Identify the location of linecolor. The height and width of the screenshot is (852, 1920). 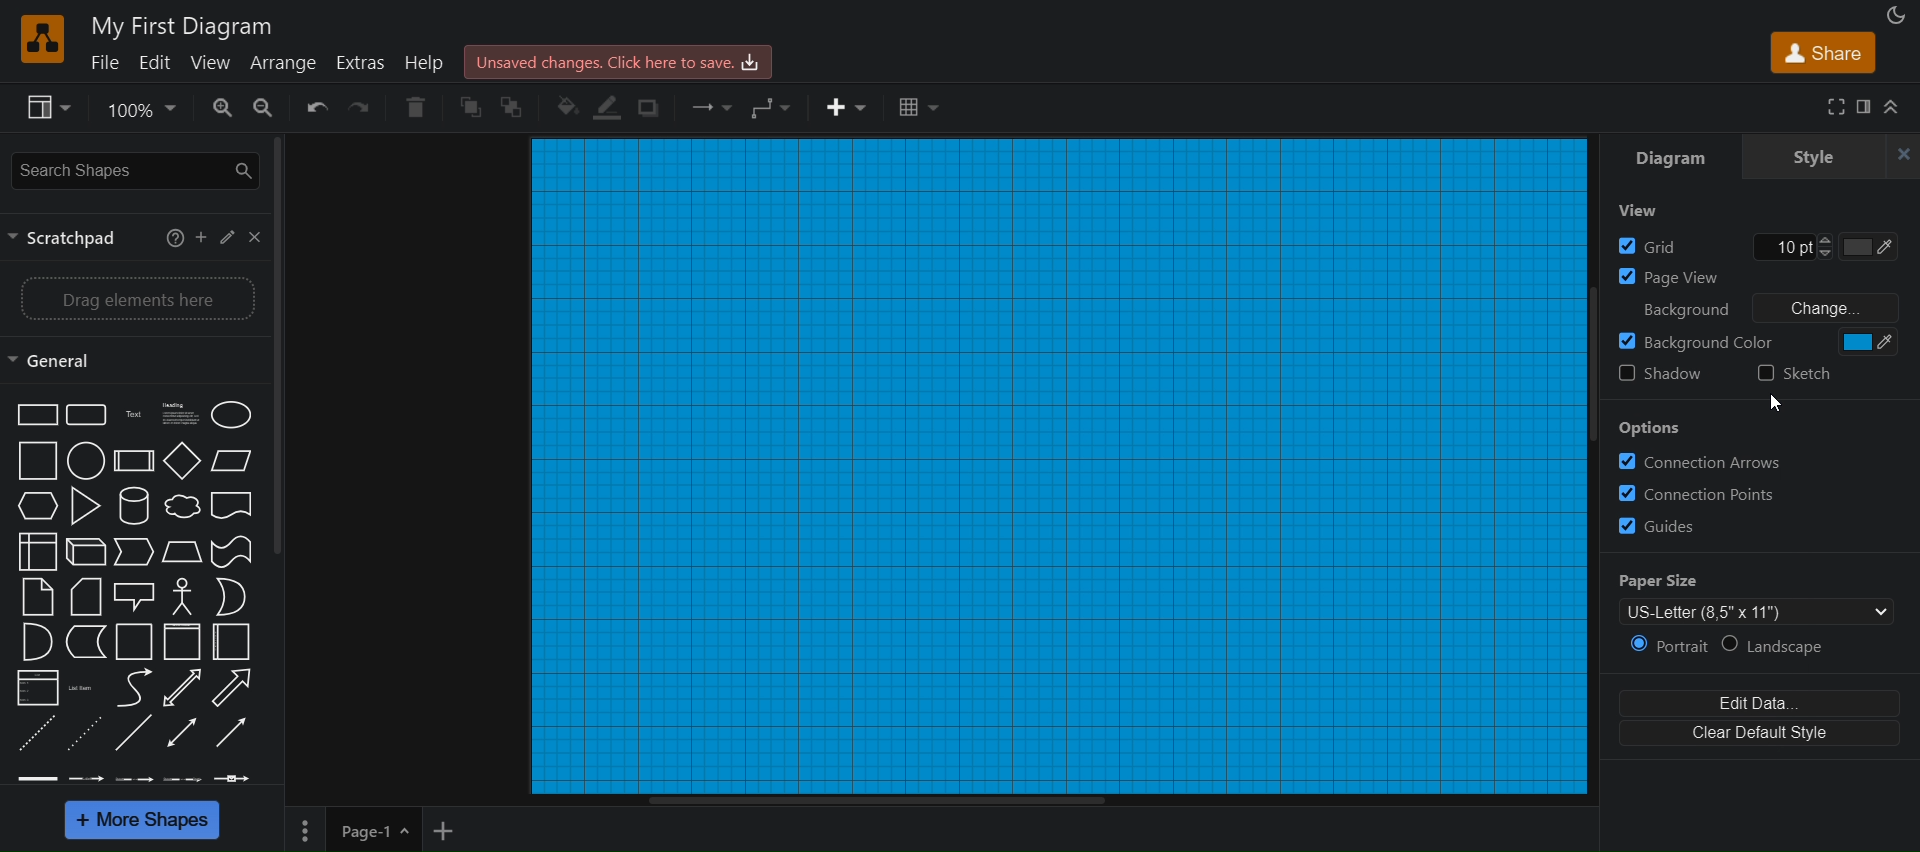
(609, 110).